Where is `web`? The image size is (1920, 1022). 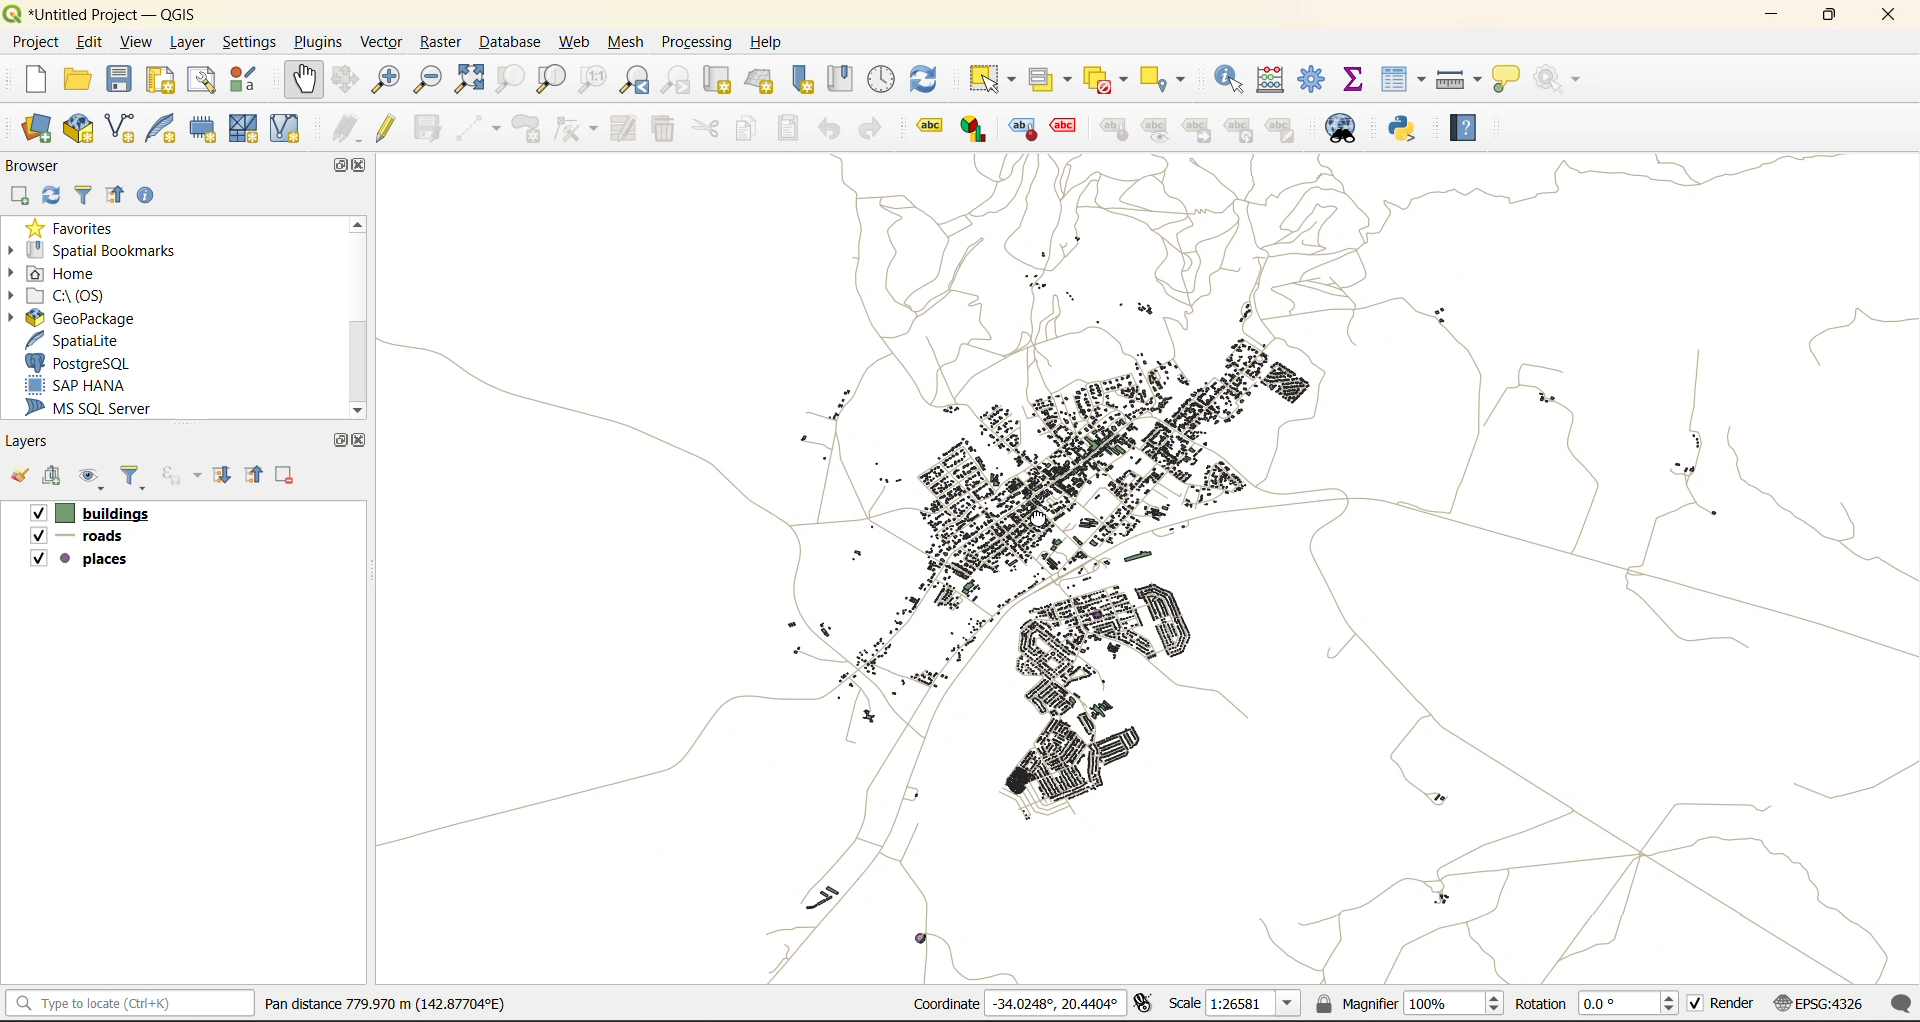 web is located at coordinates (576, 41).